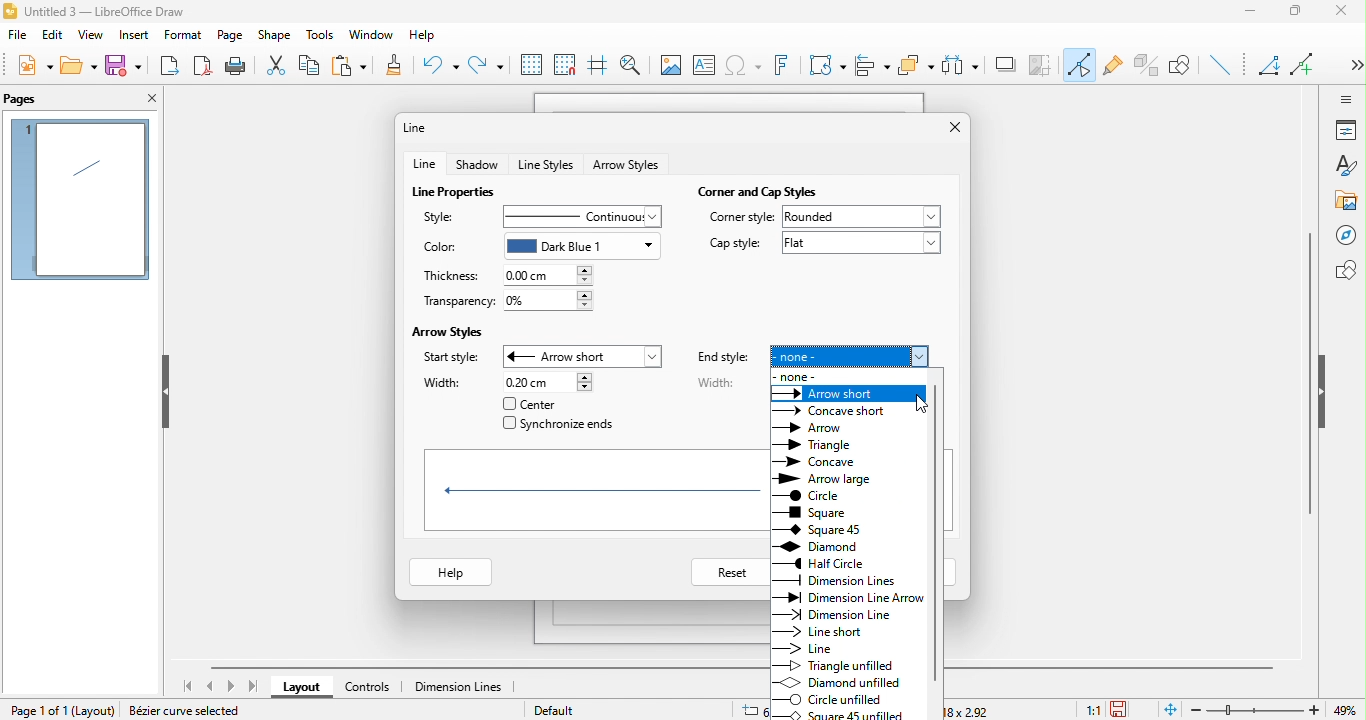  Describe the element at coordinates (947, 128) in the screenshot. I see `close` at that location.